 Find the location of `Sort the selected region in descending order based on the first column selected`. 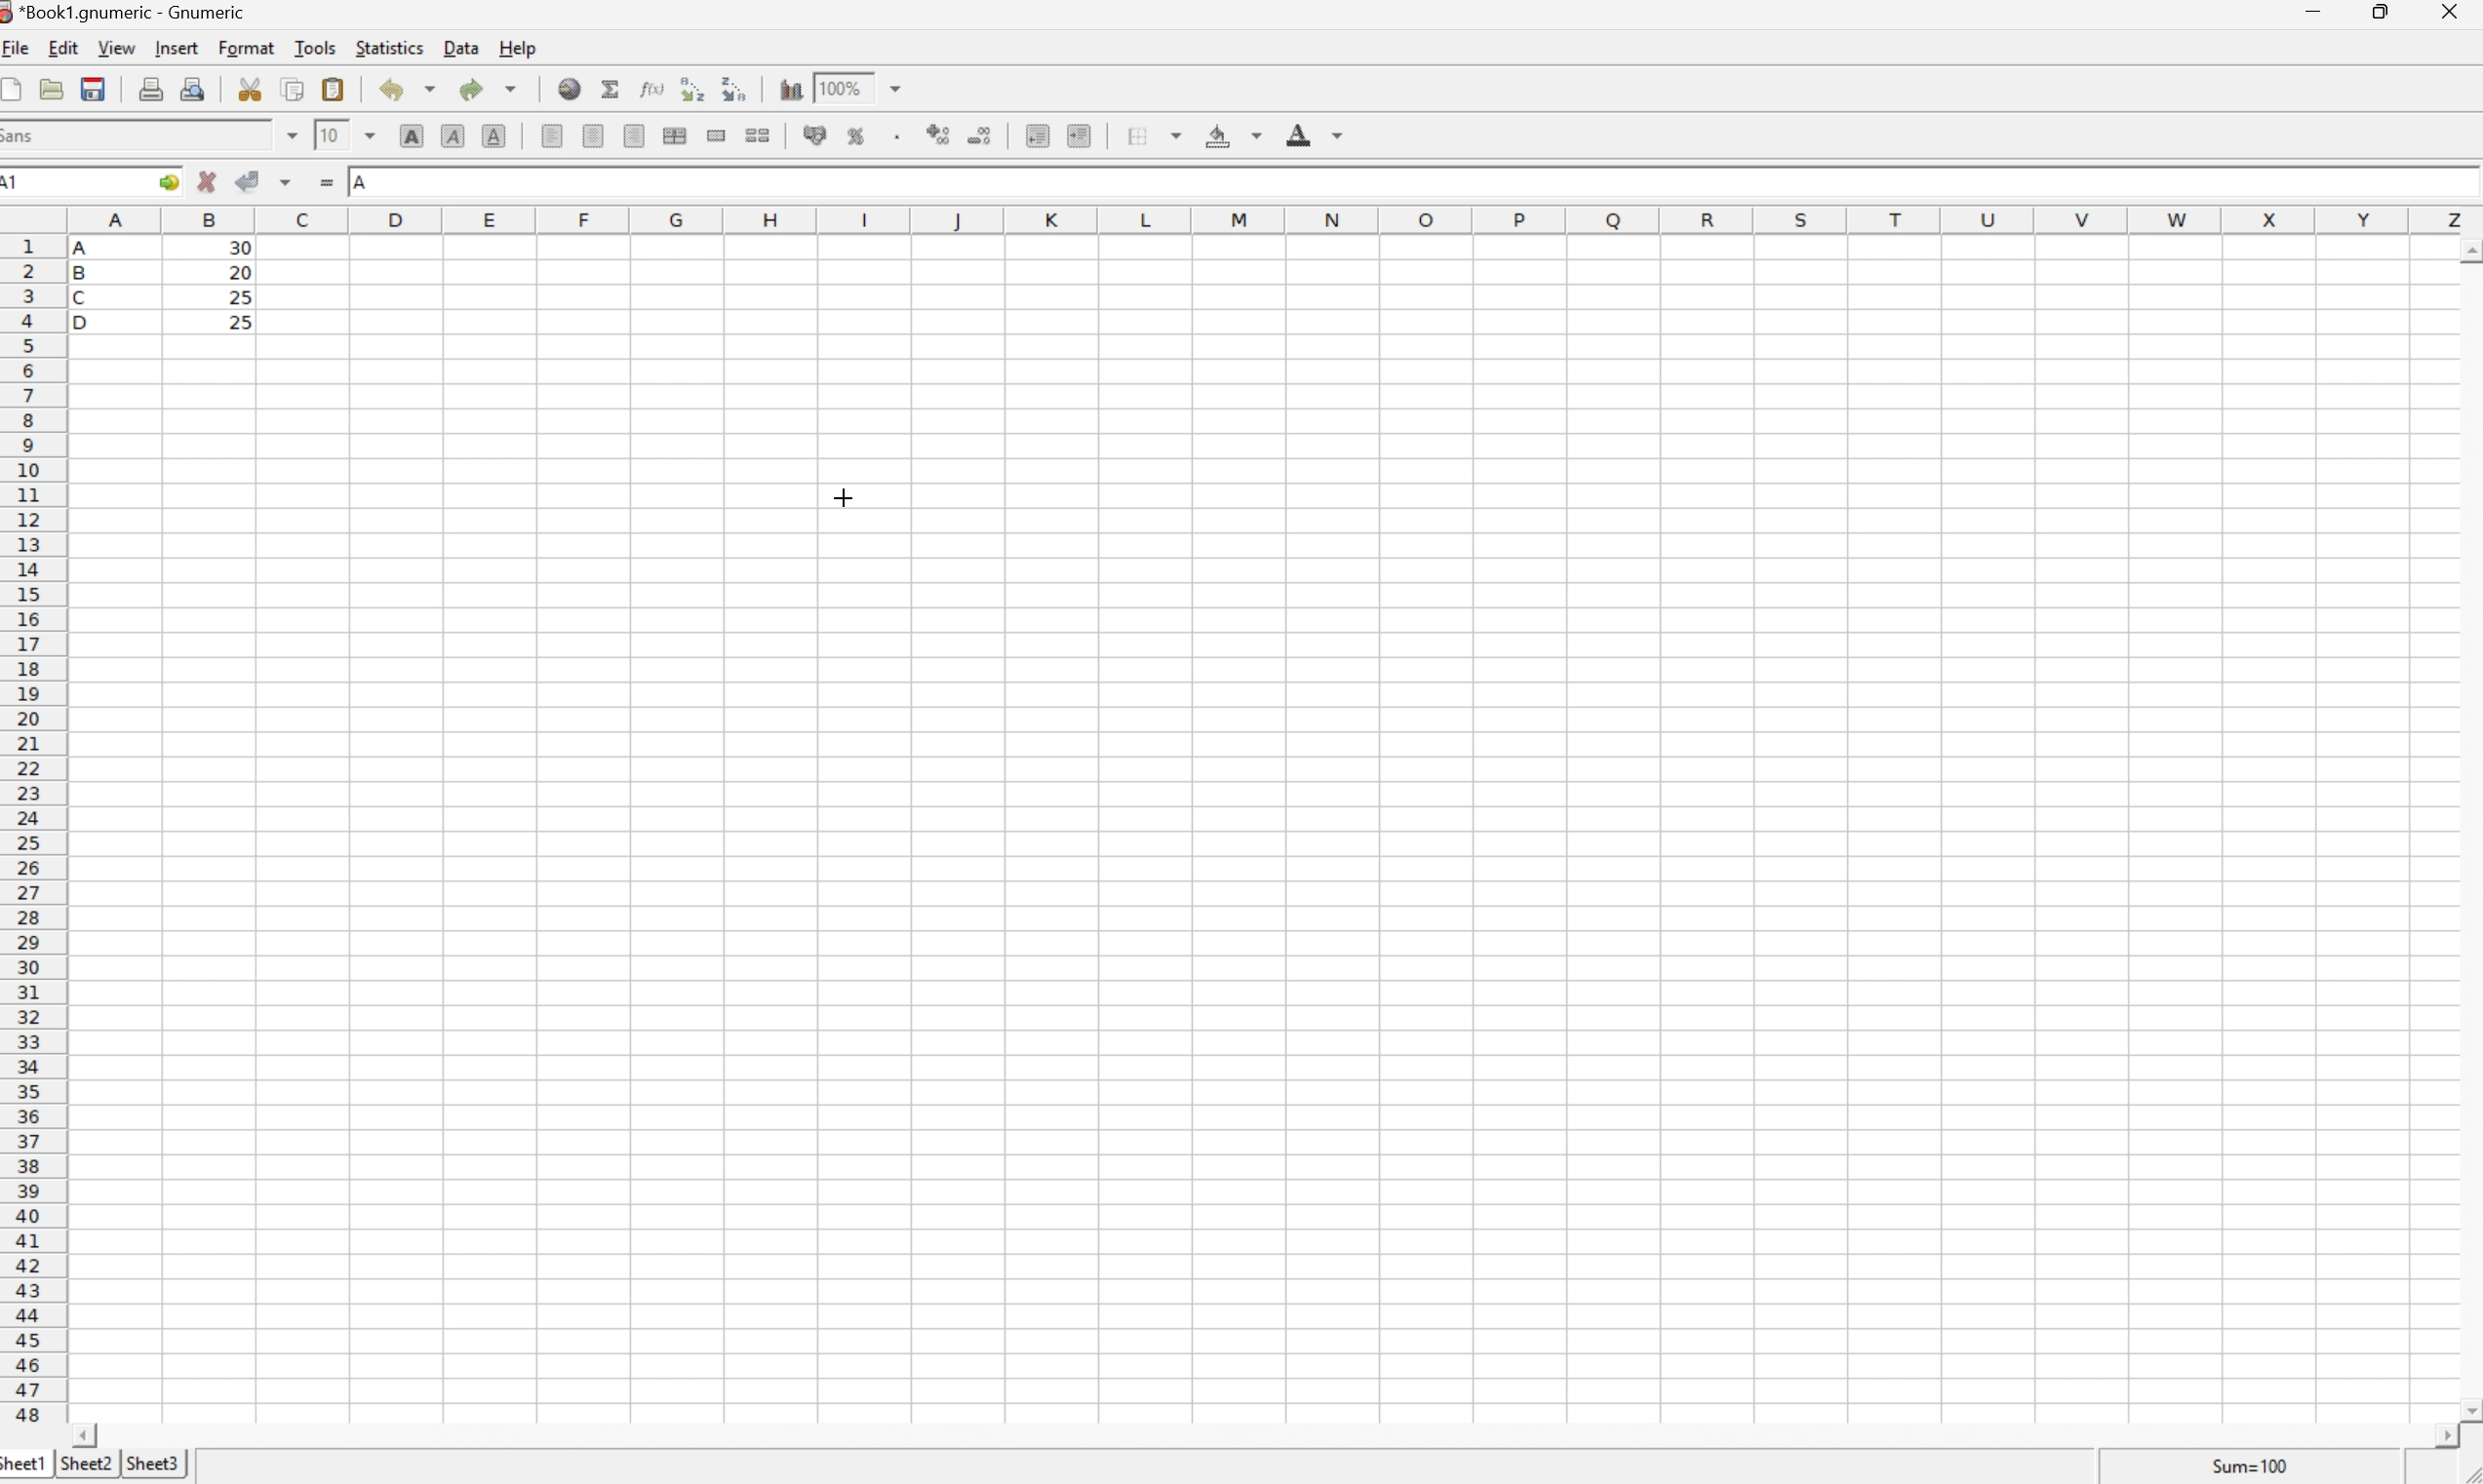

Sort the selected region in descending order based on the first column selected is located at coordinates (733, 87).